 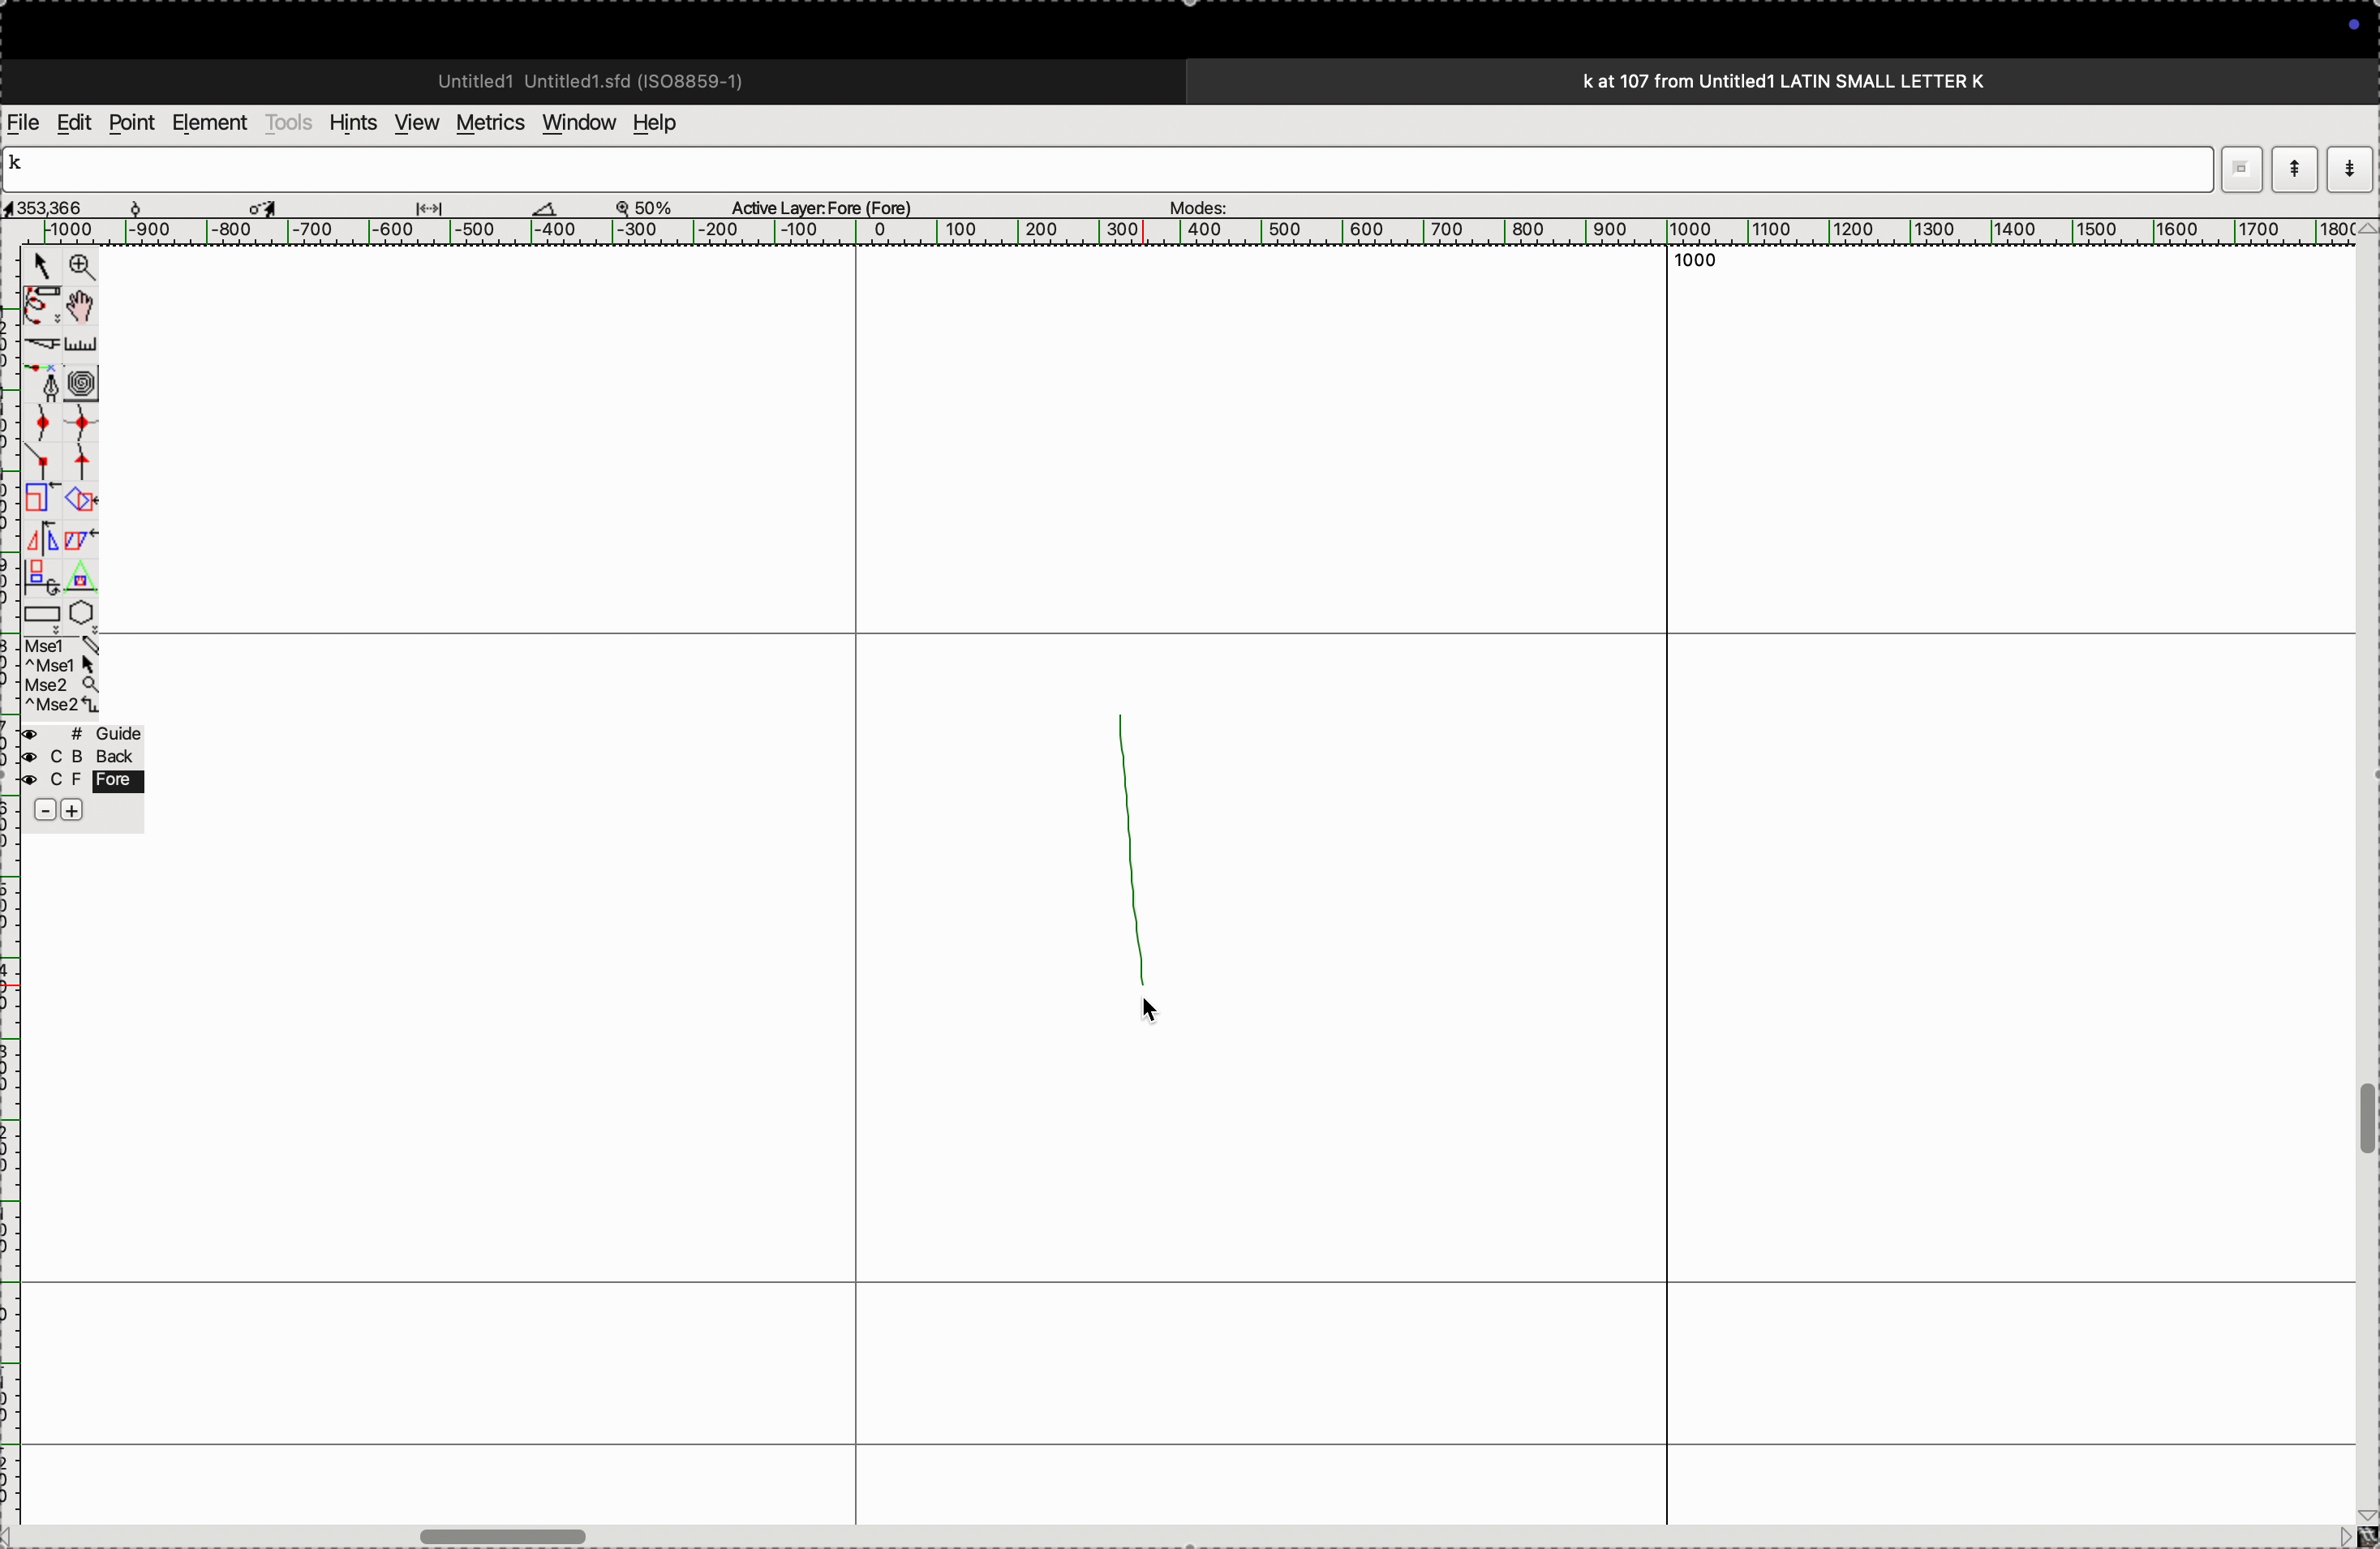 I want to click on metrics, so click(x=488, y=123).